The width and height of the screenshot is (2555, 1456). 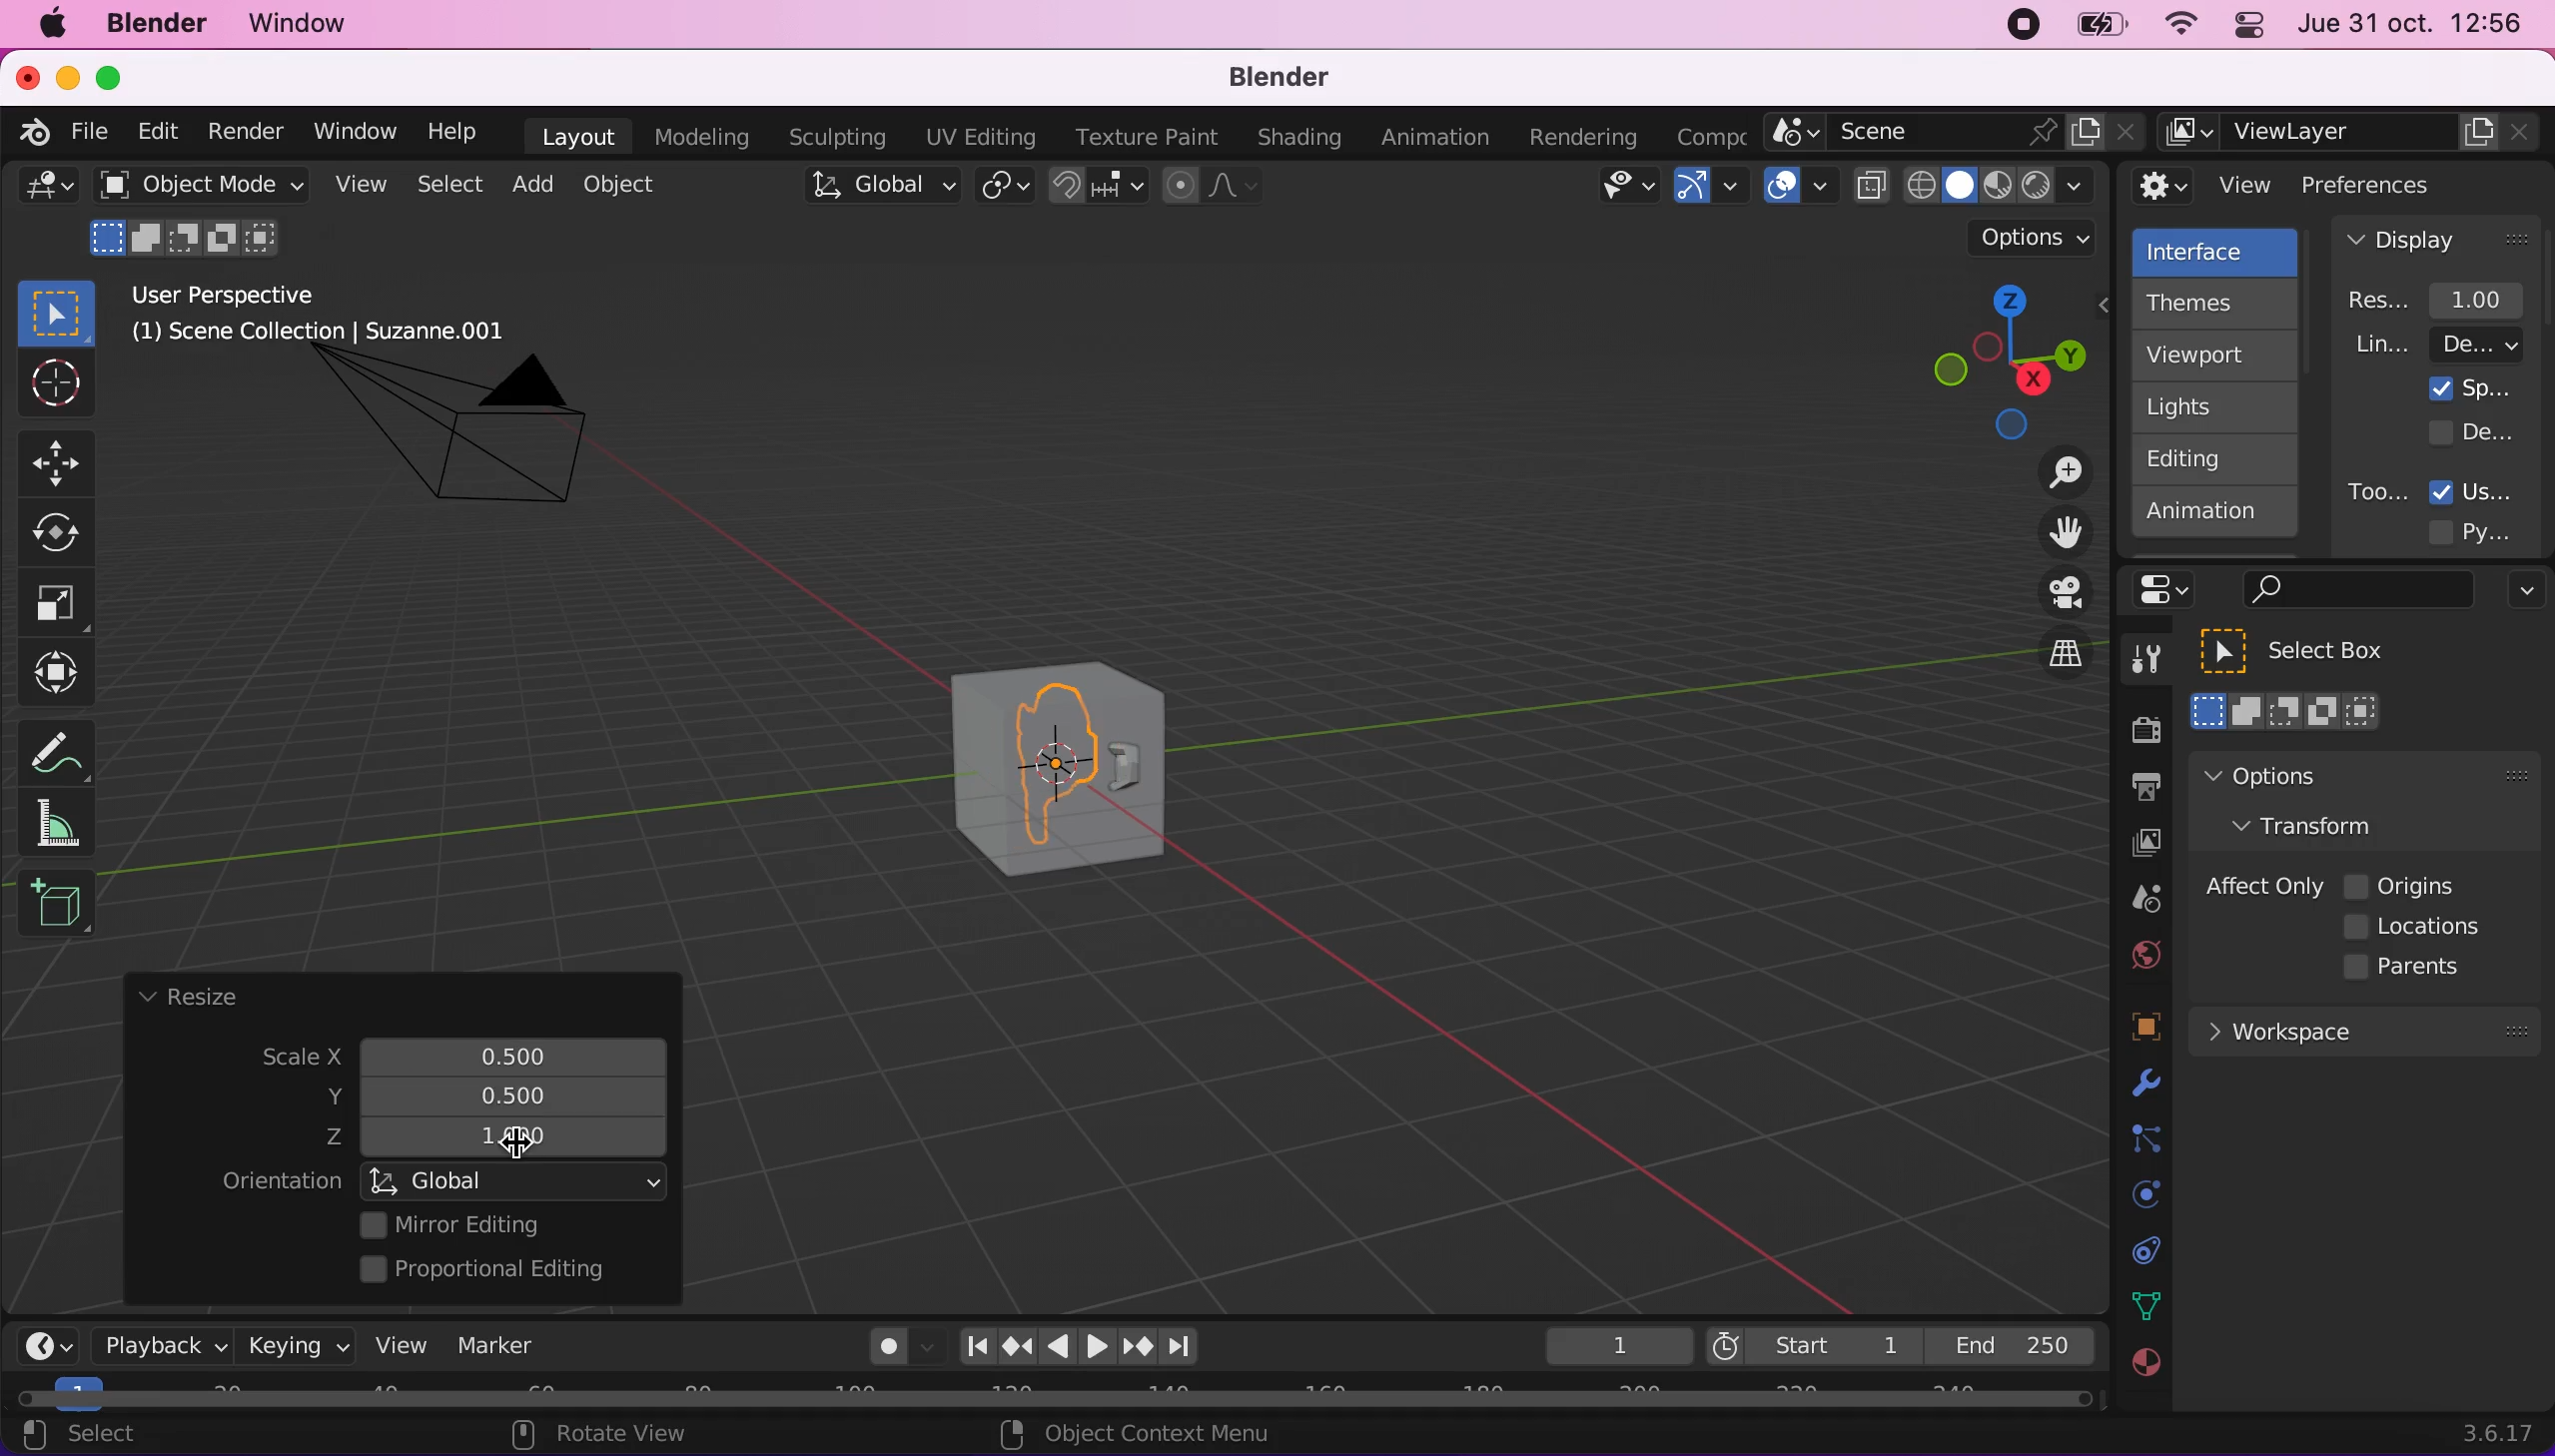 I want to click on mode, so click(x=189, y=235).